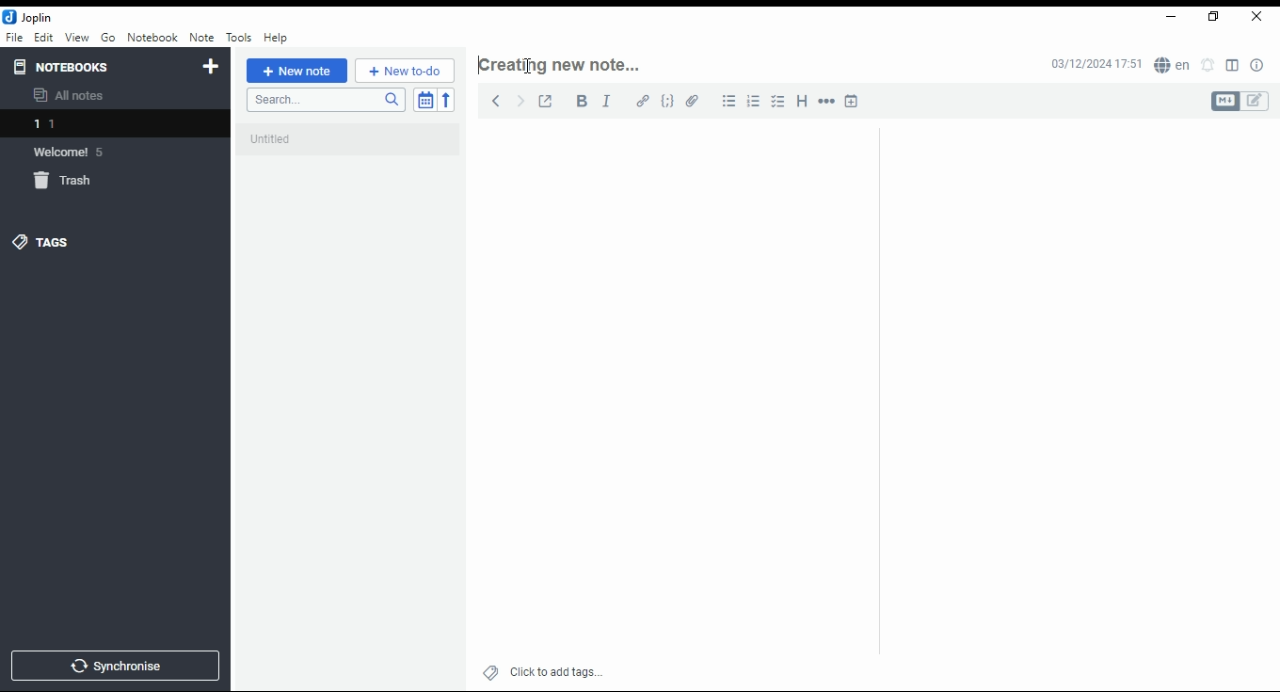  Describe the element at coordinates (1258, 65) in the screenshot. I see `notes properties` at that location.